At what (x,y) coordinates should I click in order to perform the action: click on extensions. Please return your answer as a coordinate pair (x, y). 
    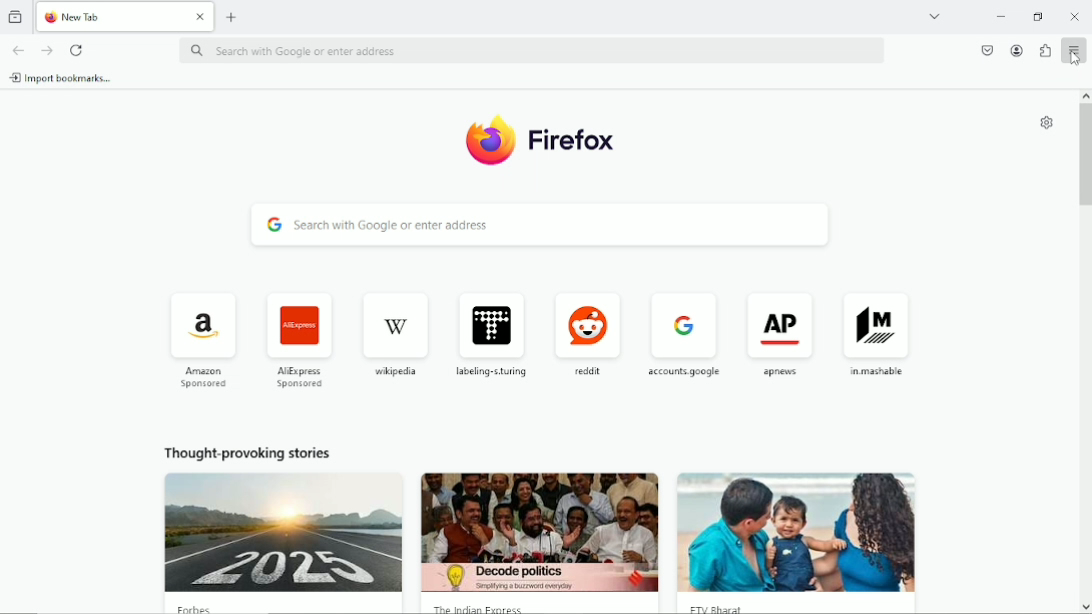
    Looking at the image, I should click on (1044, 50).